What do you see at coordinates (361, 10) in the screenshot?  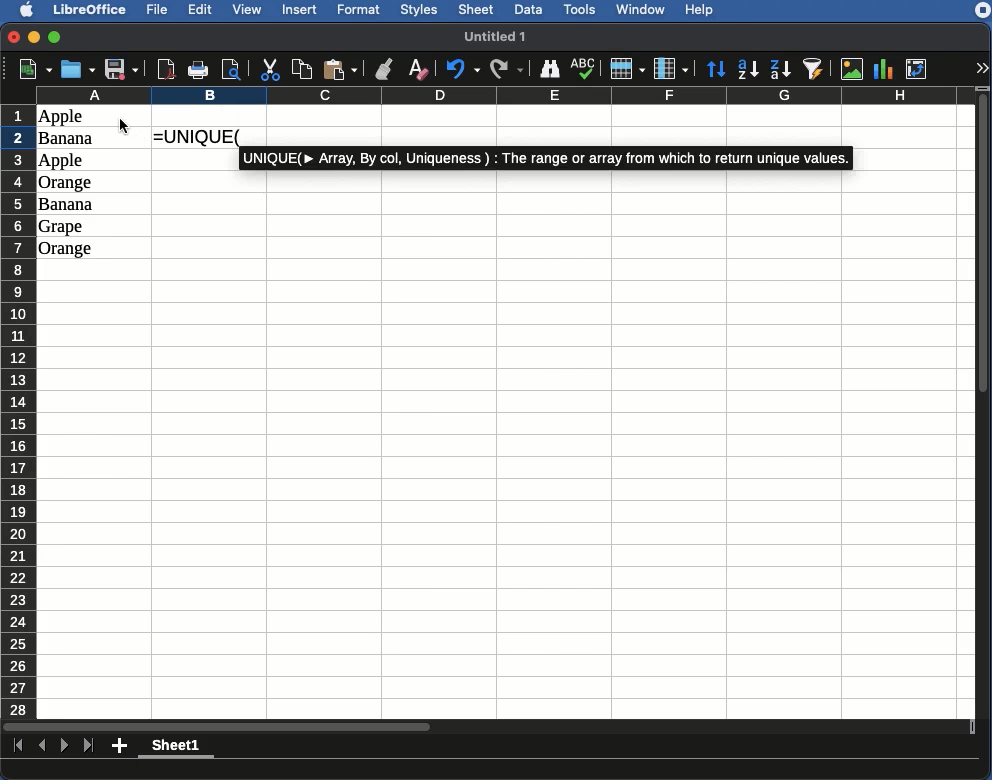 I see `Format` at bounding box center [361, 10].